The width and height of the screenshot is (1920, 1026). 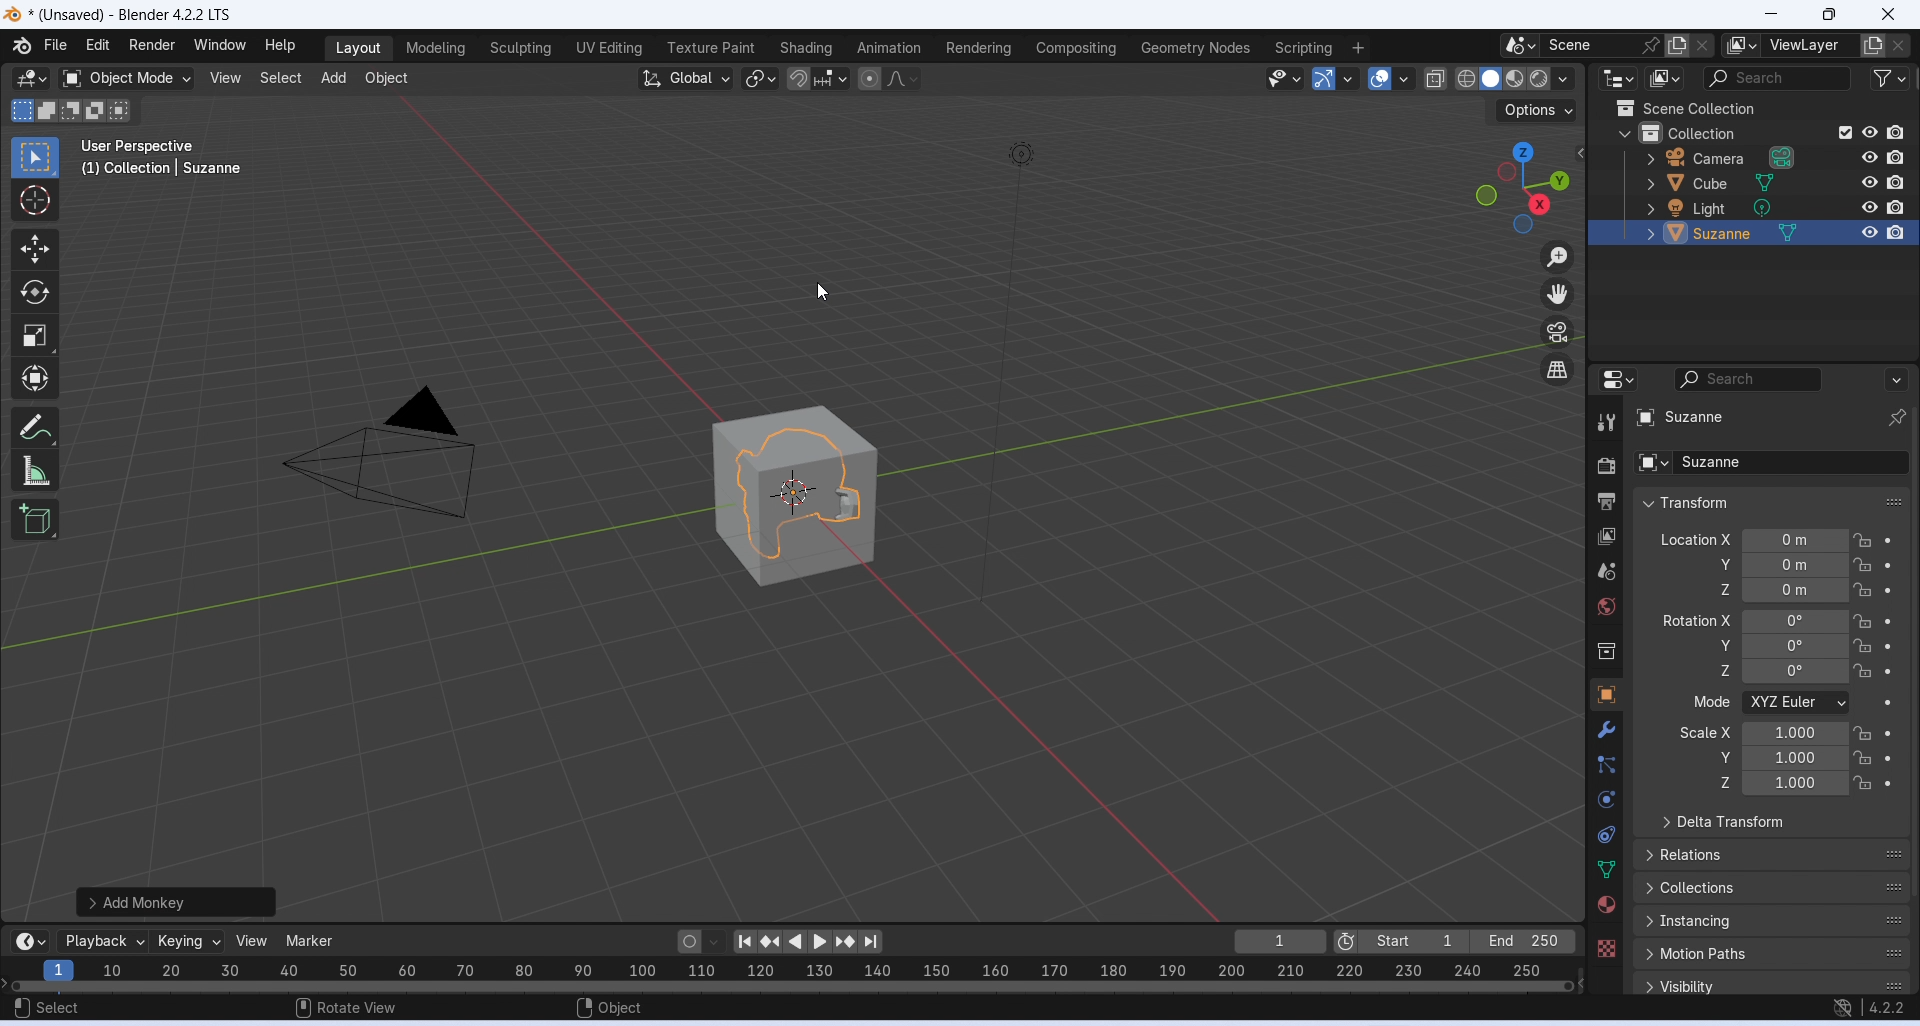 I want to click on world, so click(x=1608, y=606).